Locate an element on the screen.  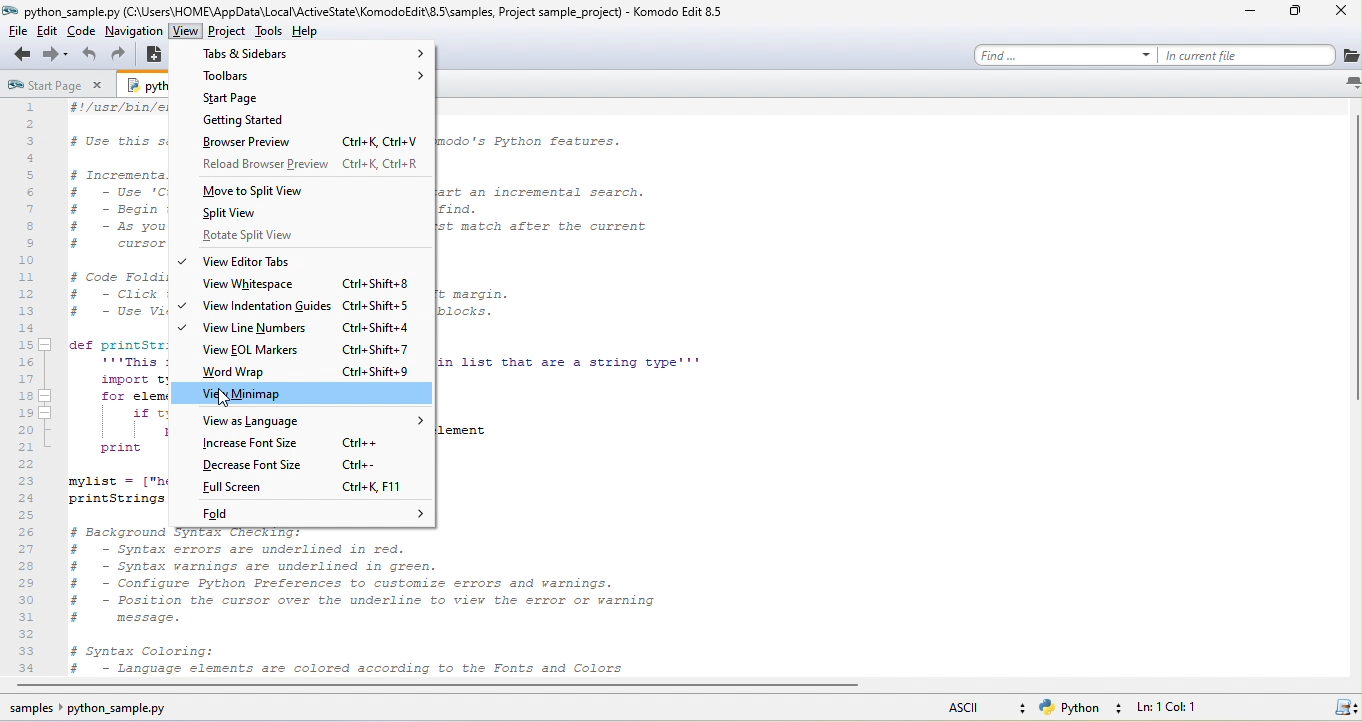
view is located at coordinates (189, 34).